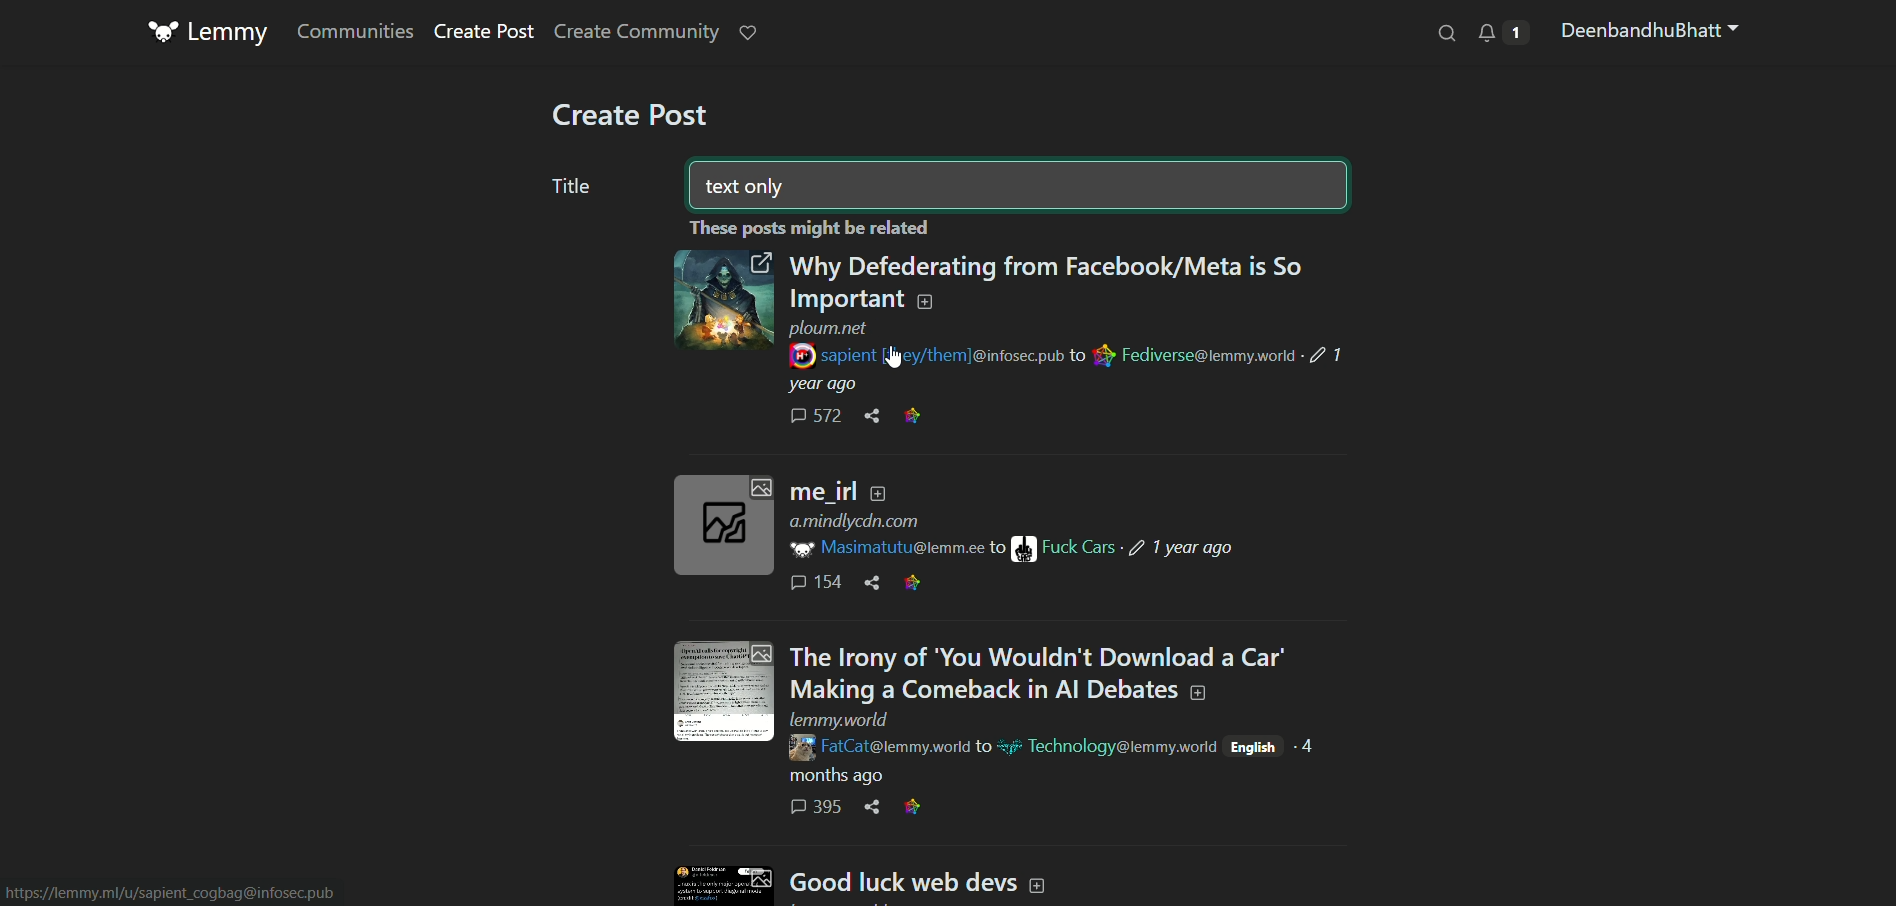 The height and width of the screenshot is (906, 1896). What do you see at coordinates (1181, 548) in the screenshot?
I see `Indicates post was edited 1 year ago` at bounding box center [1181, 548].